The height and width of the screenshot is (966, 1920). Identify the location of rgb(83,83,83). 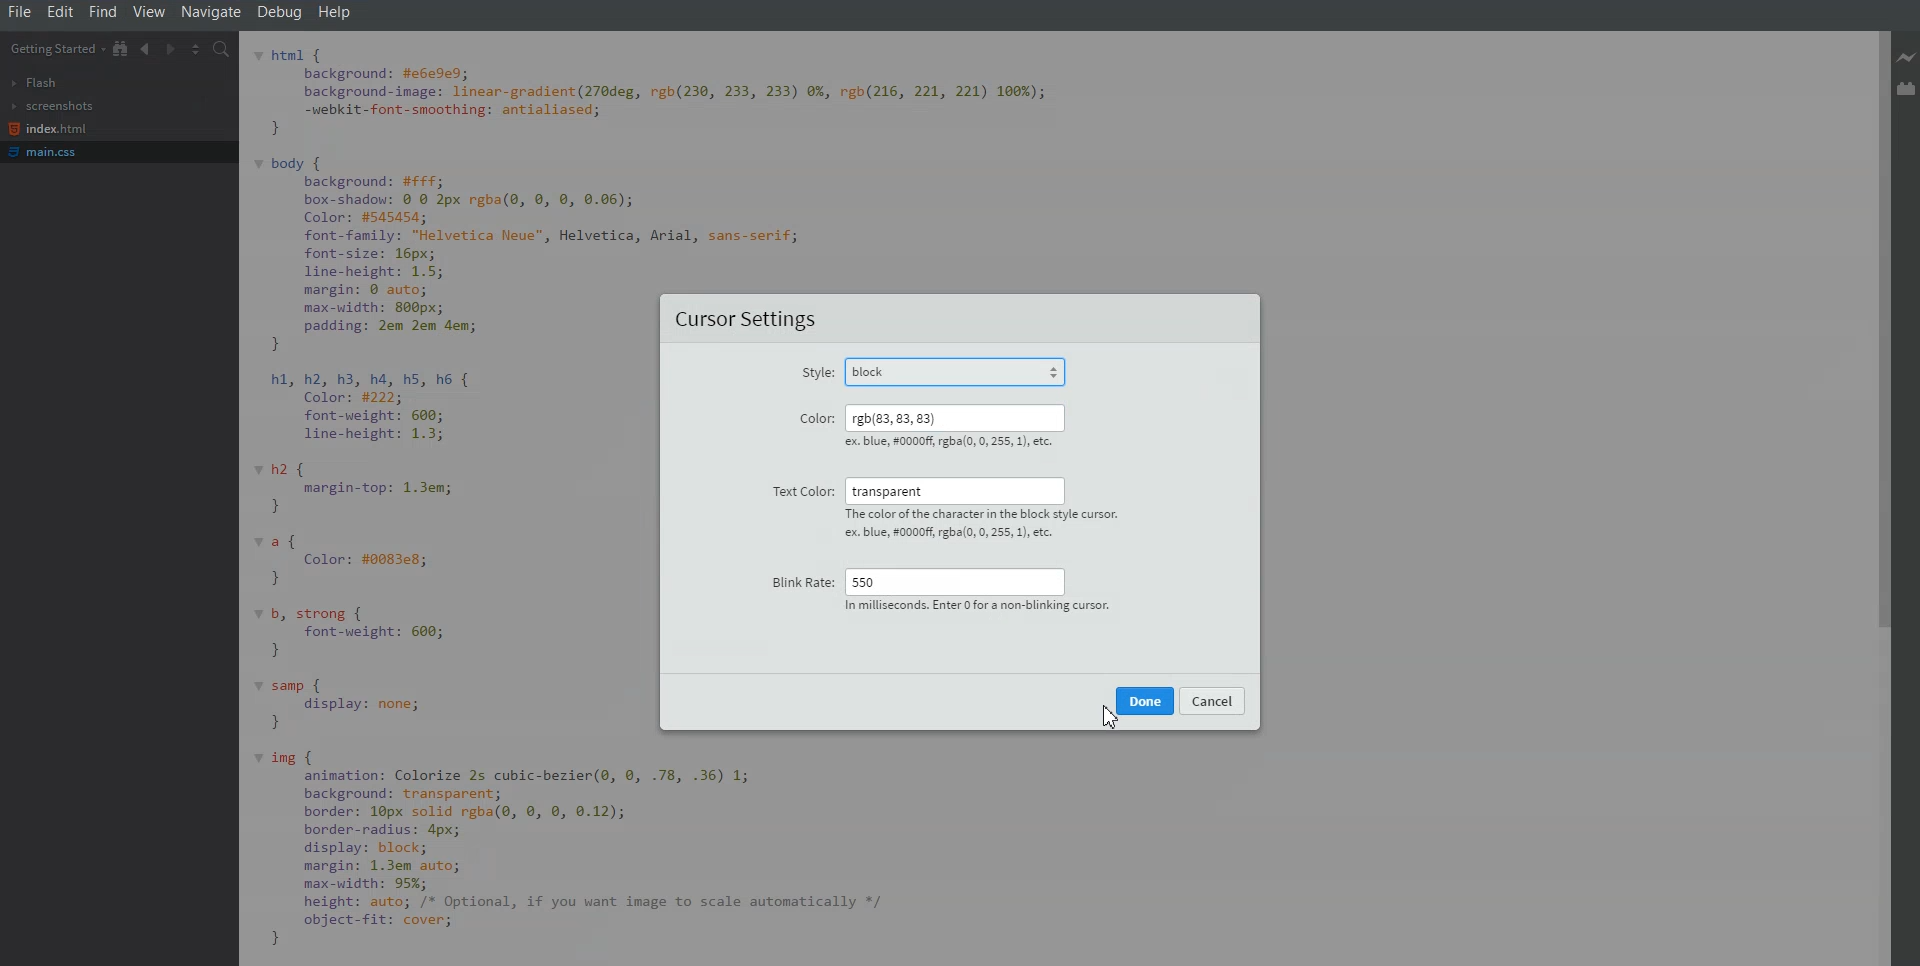
(952, 417).